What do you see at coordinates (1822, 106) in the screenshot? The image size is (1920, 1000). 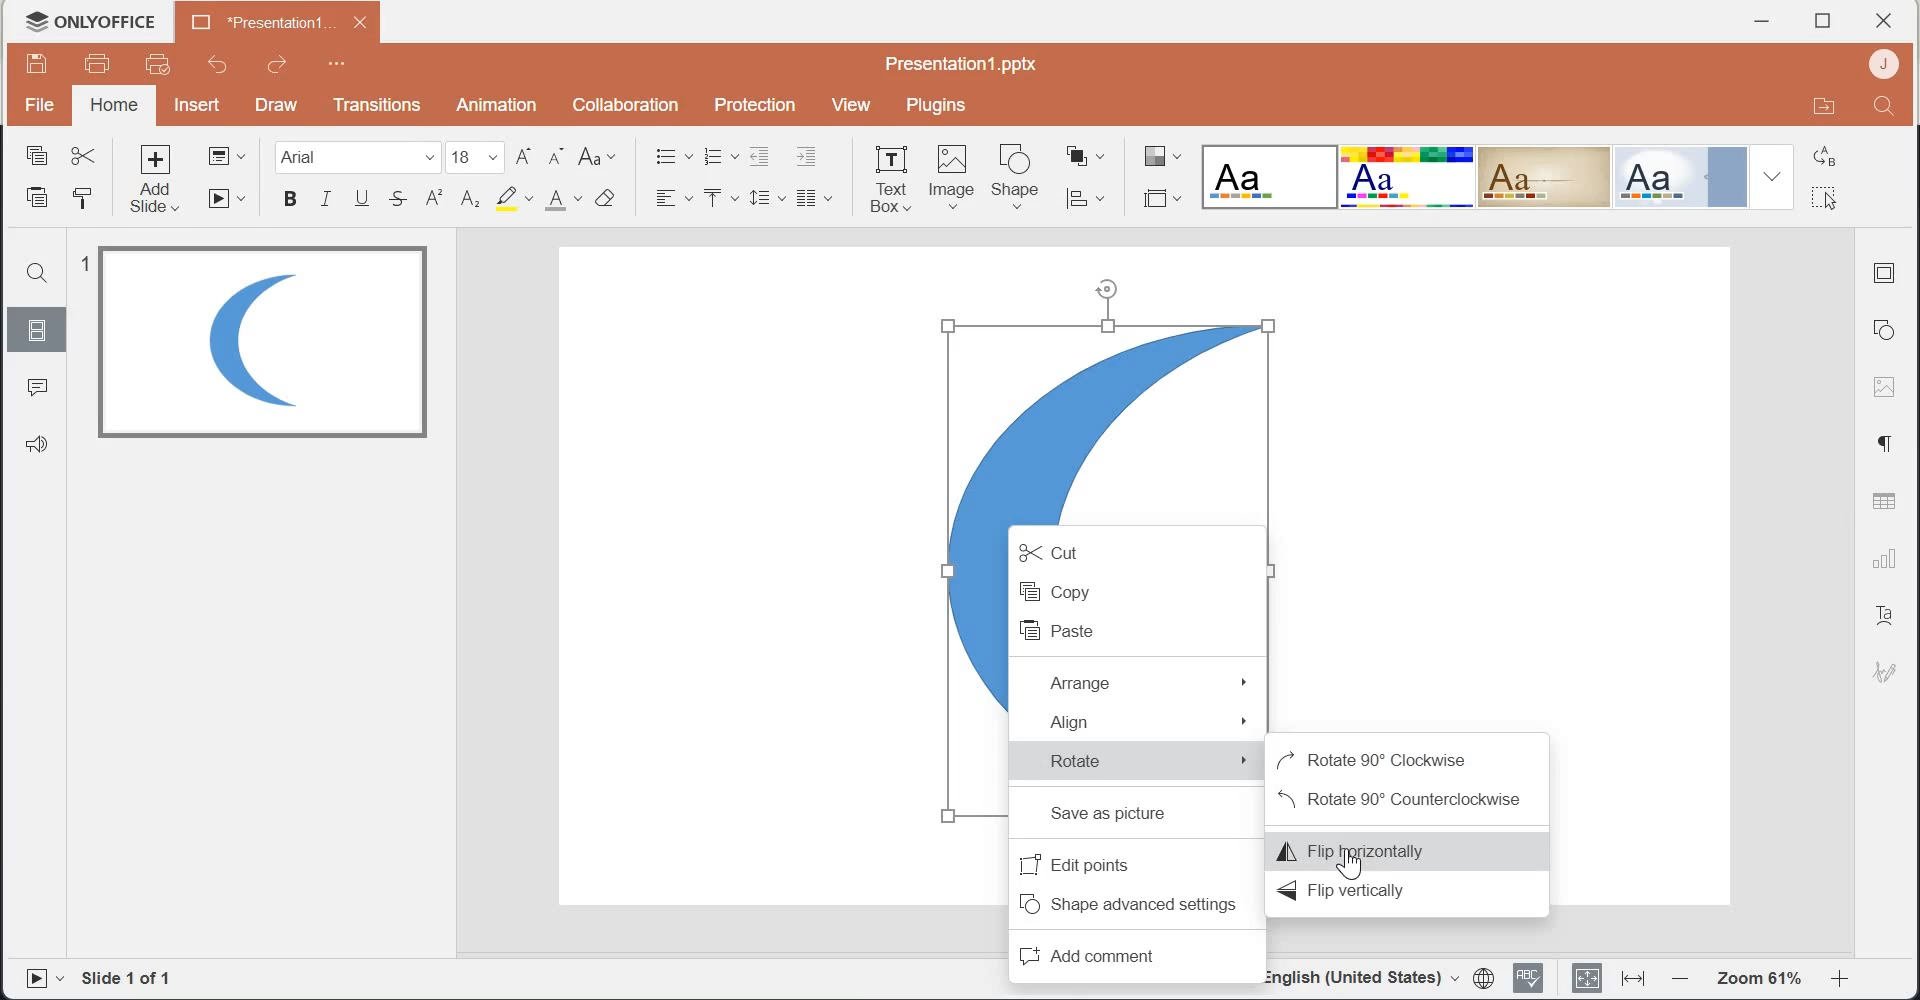 I see `Open in file location` at bounding box center [1822, 106].